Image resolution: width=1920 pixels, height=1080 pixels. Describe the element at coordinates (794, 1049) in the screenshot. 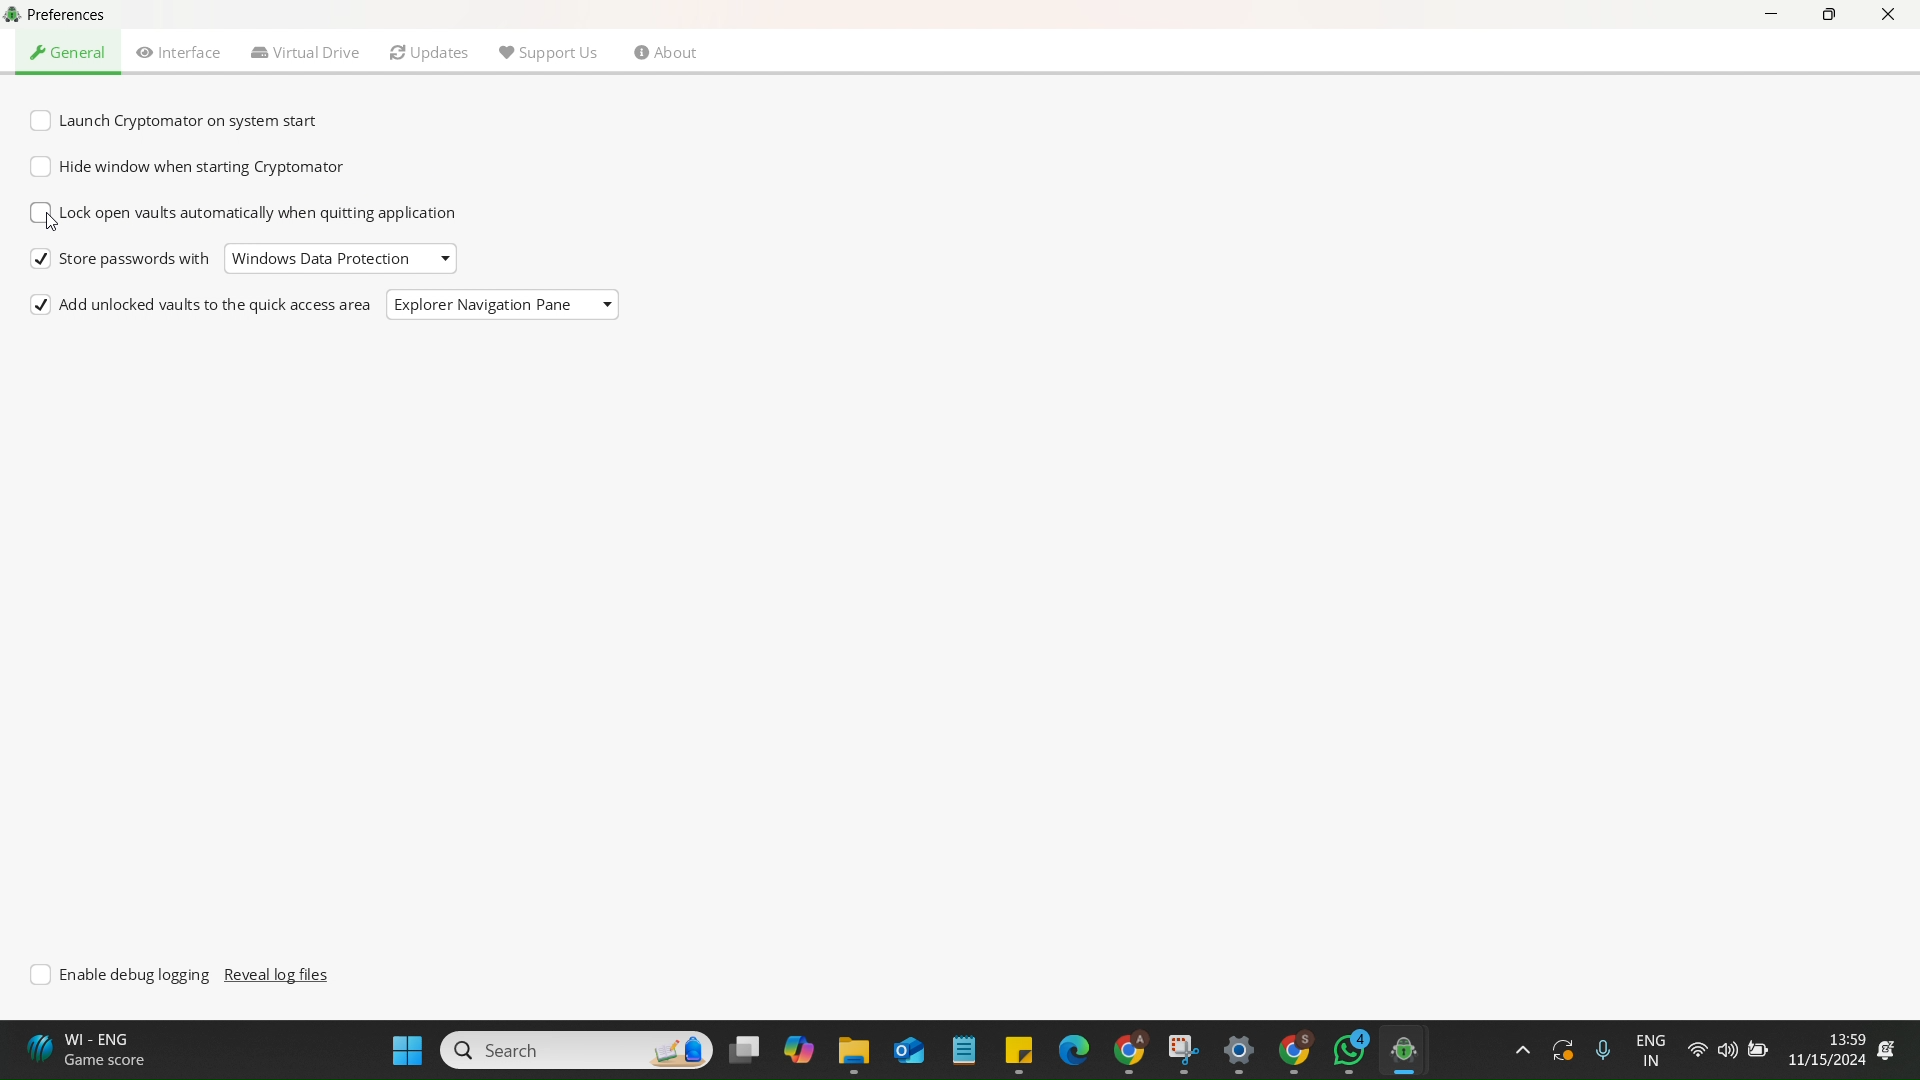

I see `CoPilot` at that location.